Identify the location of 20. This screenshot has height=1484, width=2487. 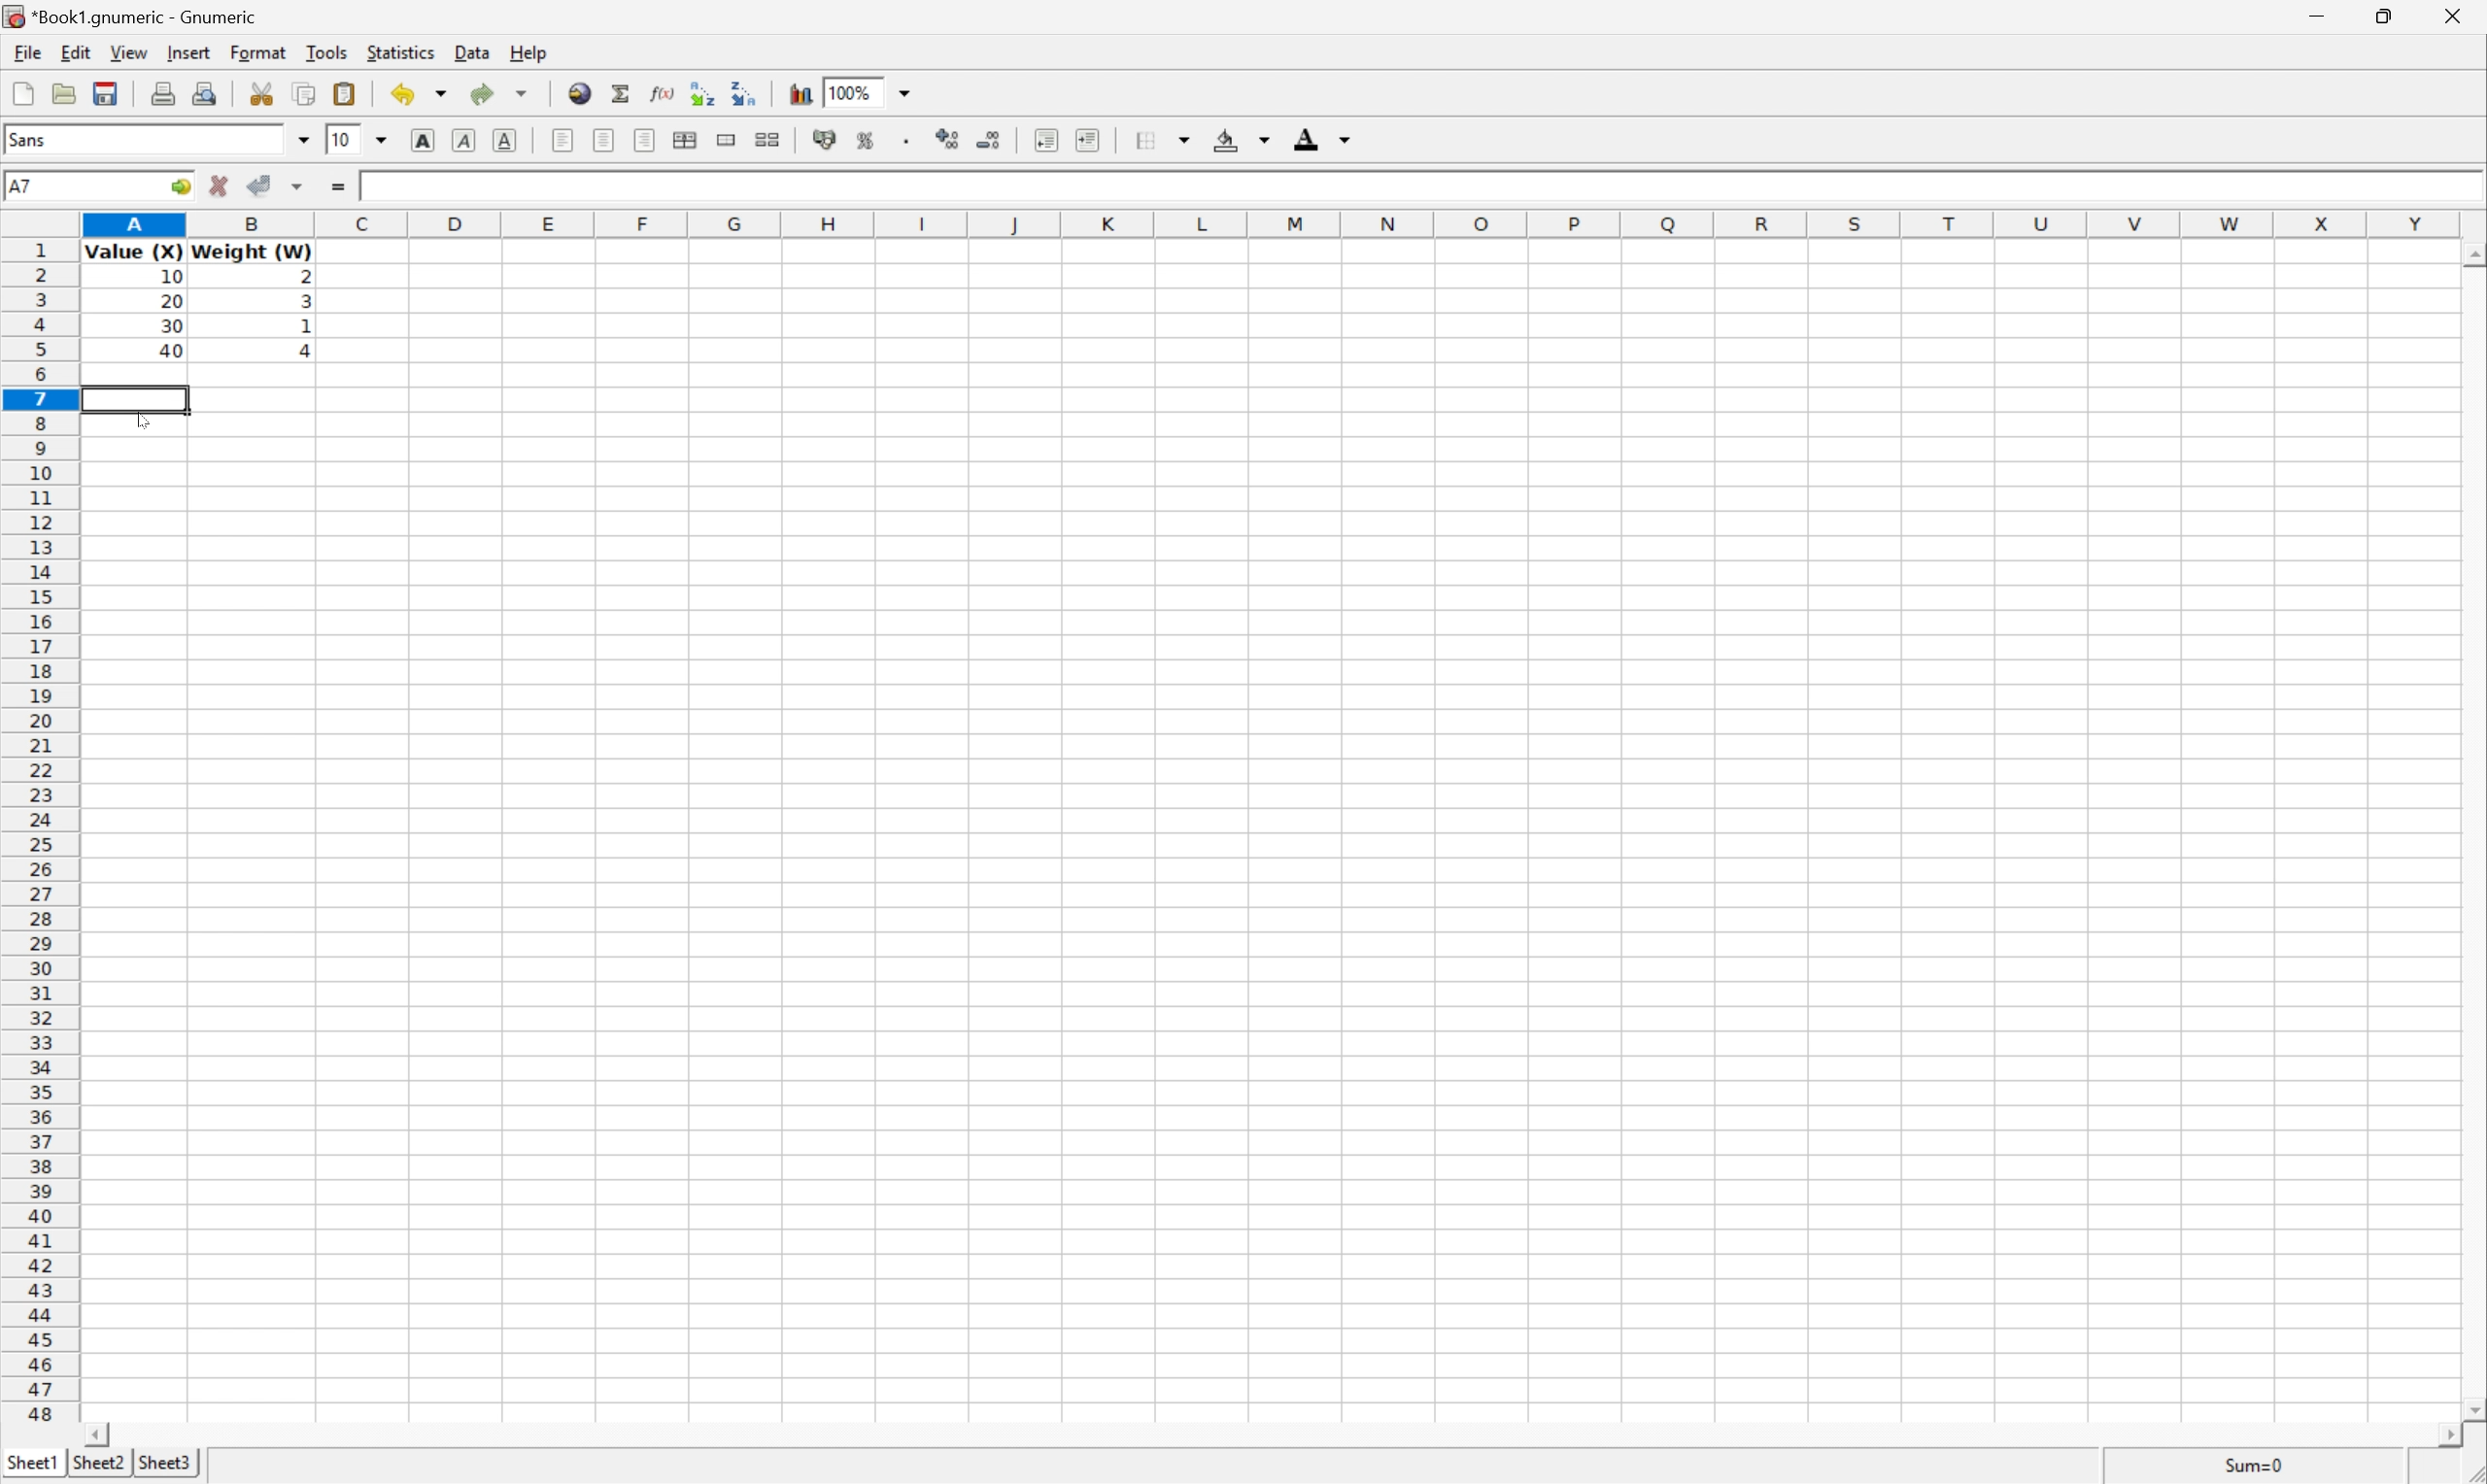
(173, 298).